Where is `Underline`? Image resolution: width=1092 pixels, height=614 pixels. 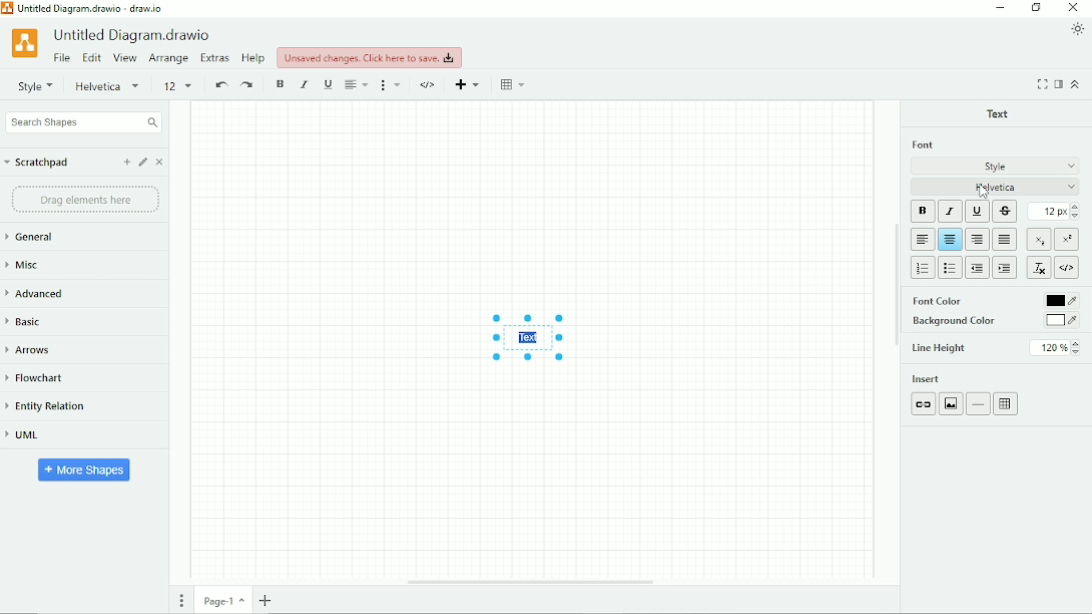 Underline is located at coordinates (328, 84).